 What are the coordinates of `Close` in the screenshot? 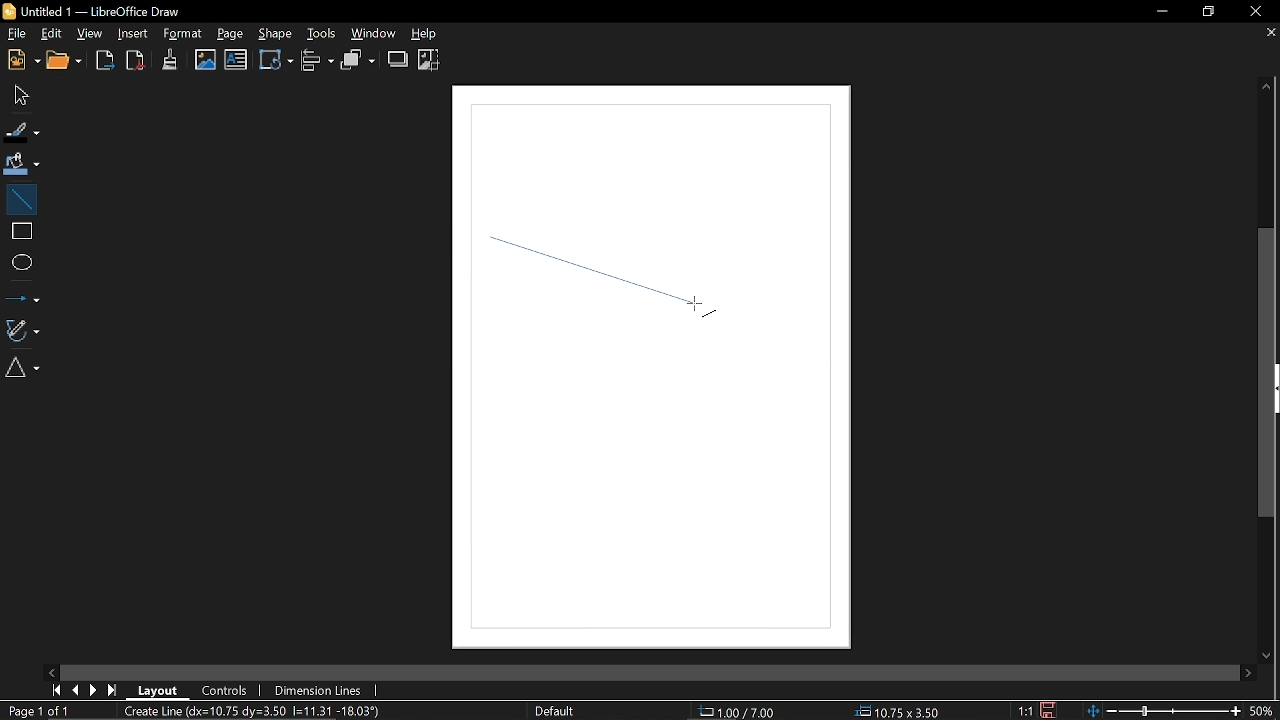 It's located at (1256, 13).